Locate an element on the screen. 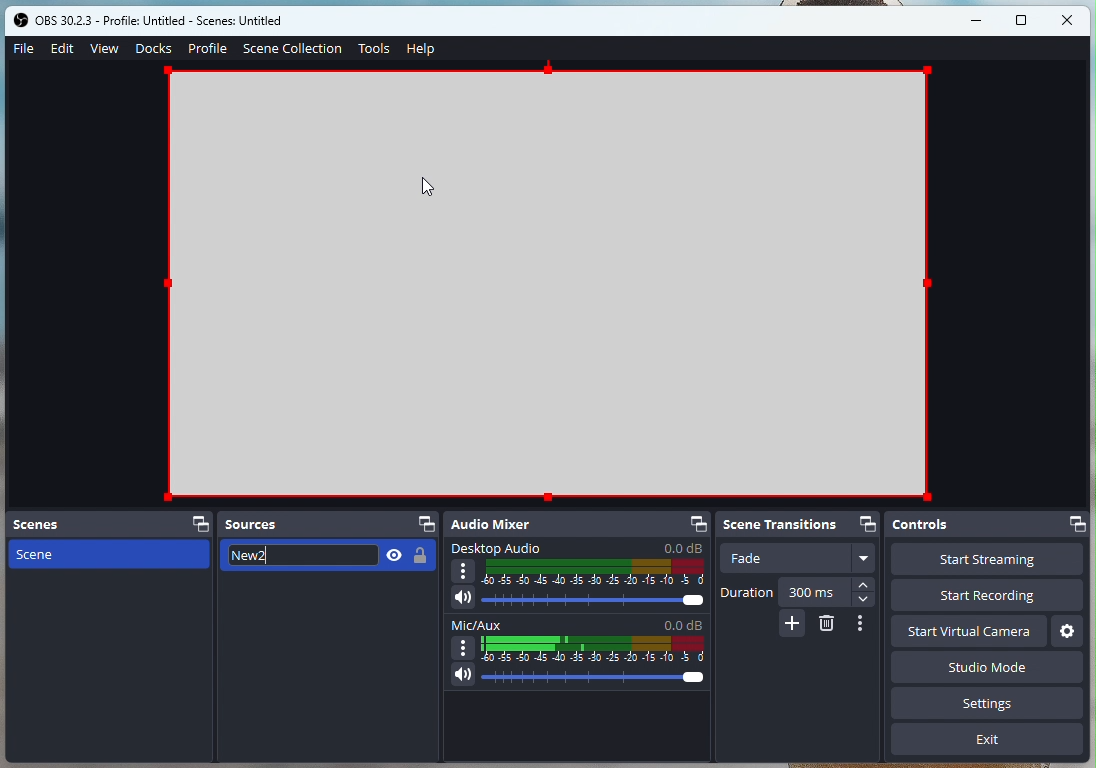  Exit is located at coordinates (987, 743).